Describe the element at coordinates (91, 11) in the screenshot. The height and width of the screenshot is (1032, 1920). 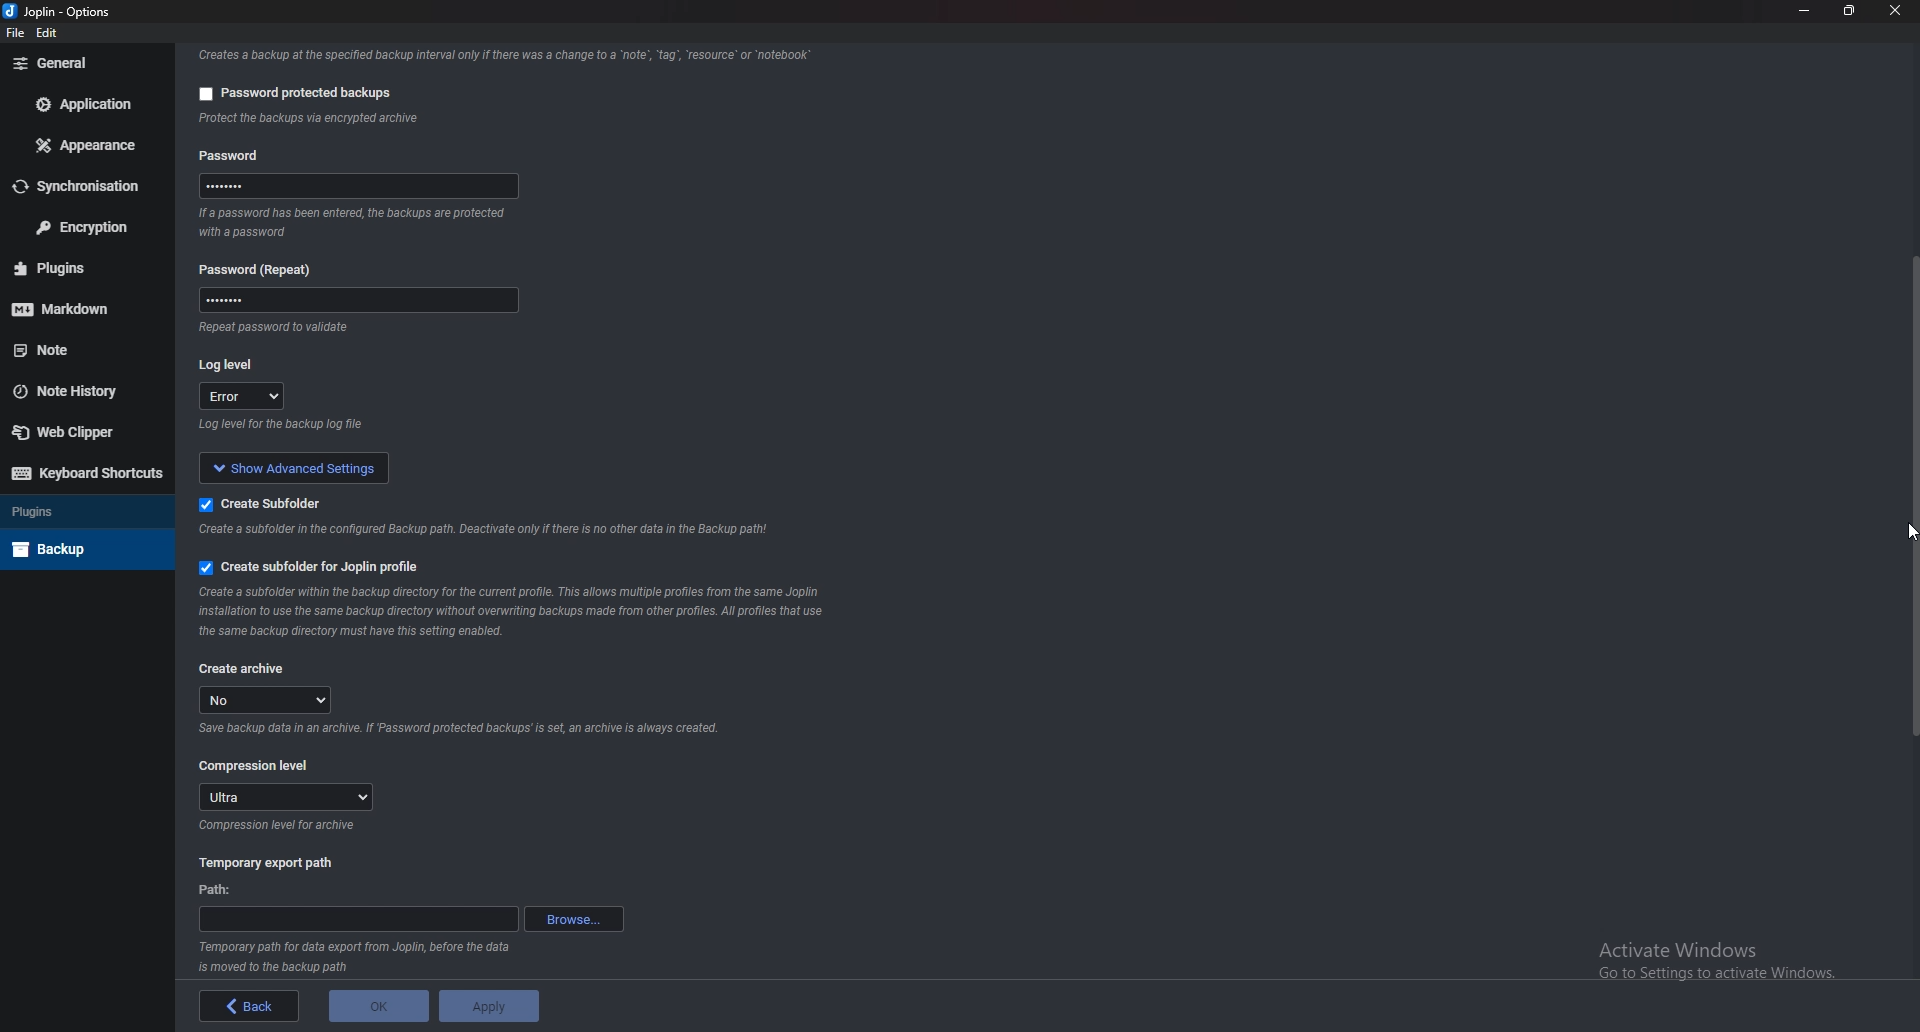
I see `options` at that location.